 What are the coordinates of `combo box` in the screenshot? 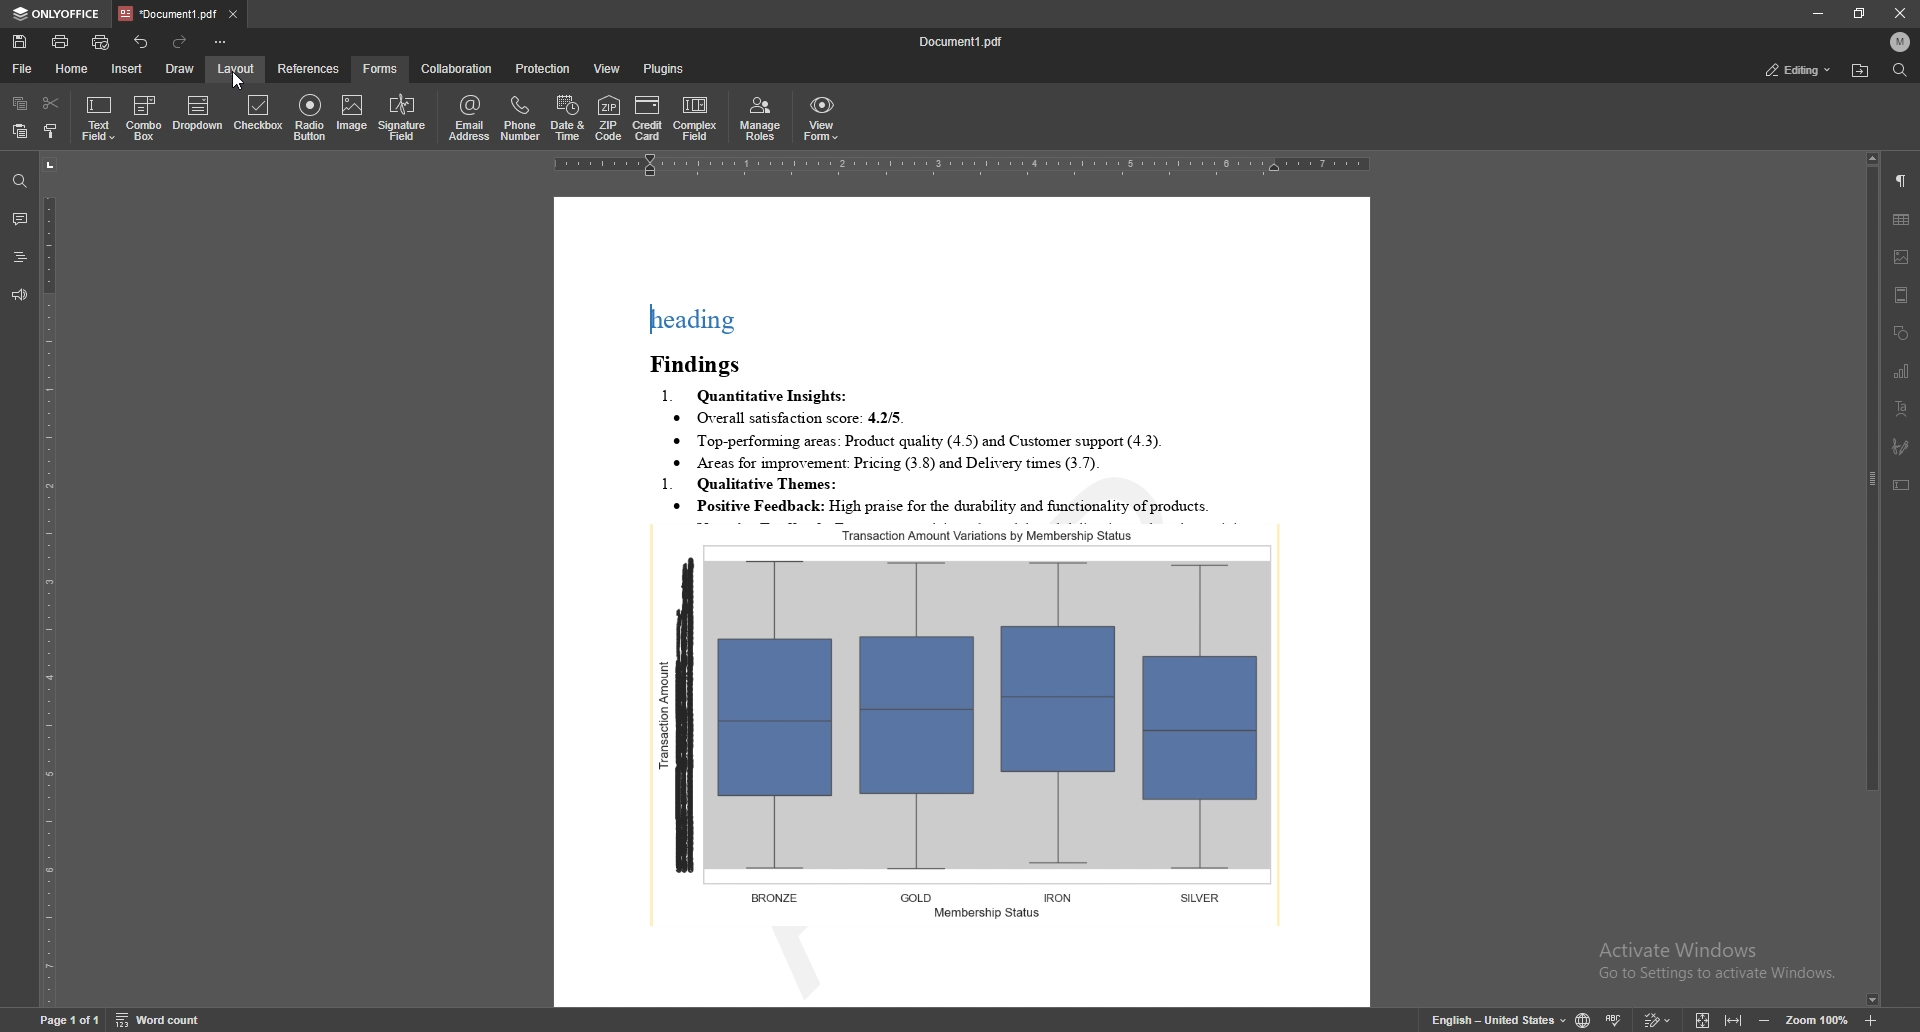 It's located at (145, 117).